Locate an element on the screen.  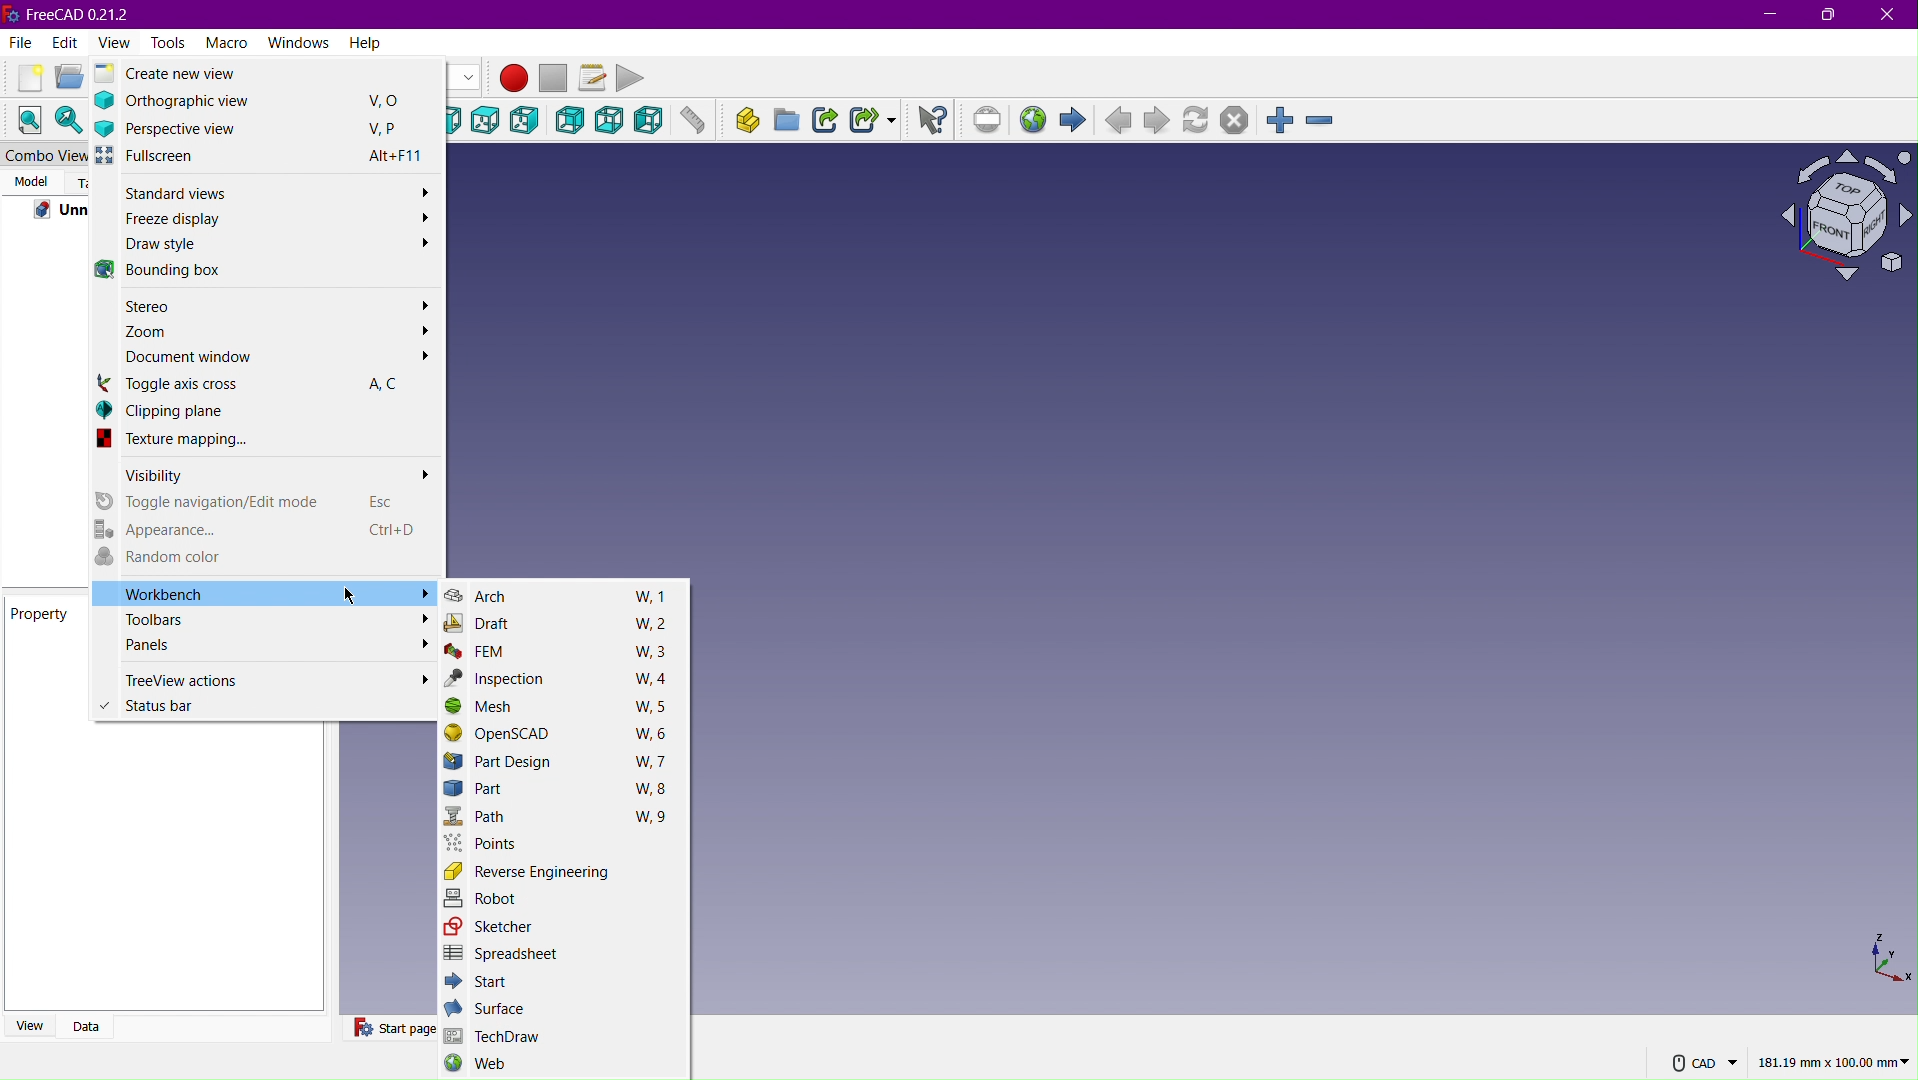
Part W,8 is located at coordinates (564, 788).